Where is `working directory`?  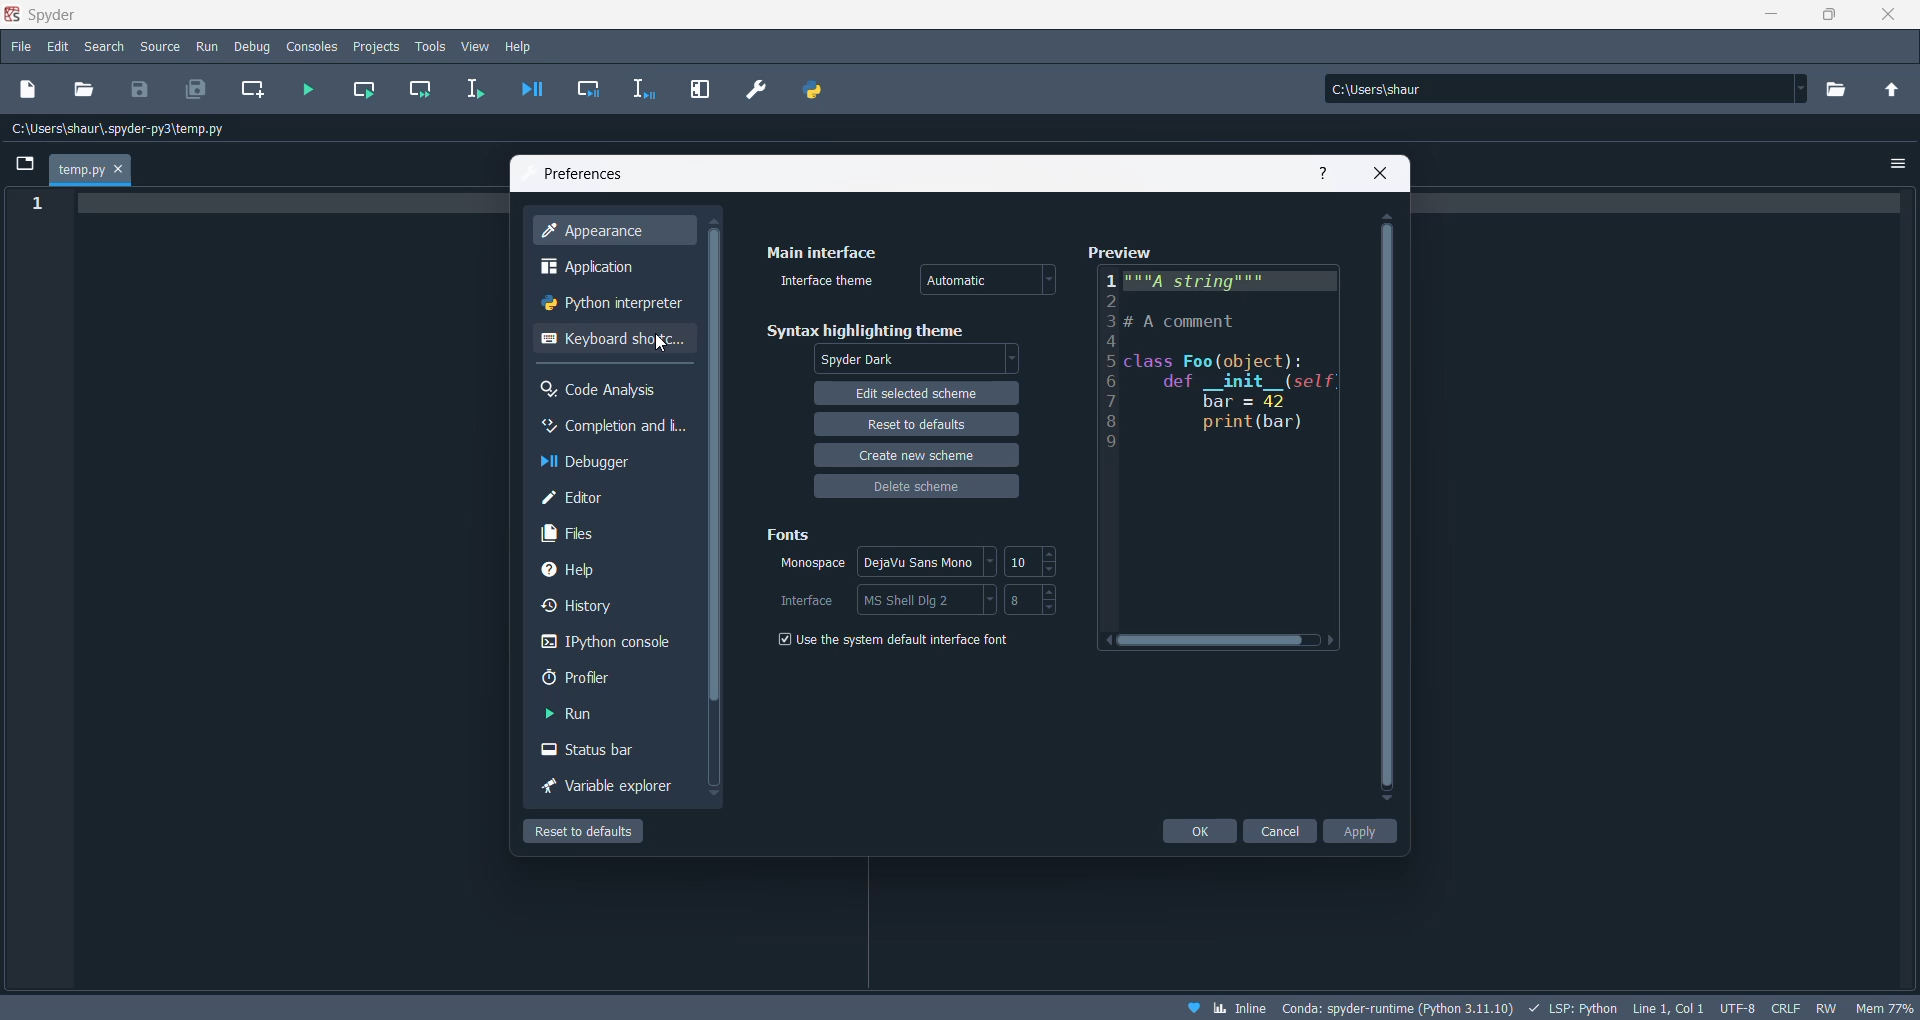
working directory is located at coordinates (1843, 90).